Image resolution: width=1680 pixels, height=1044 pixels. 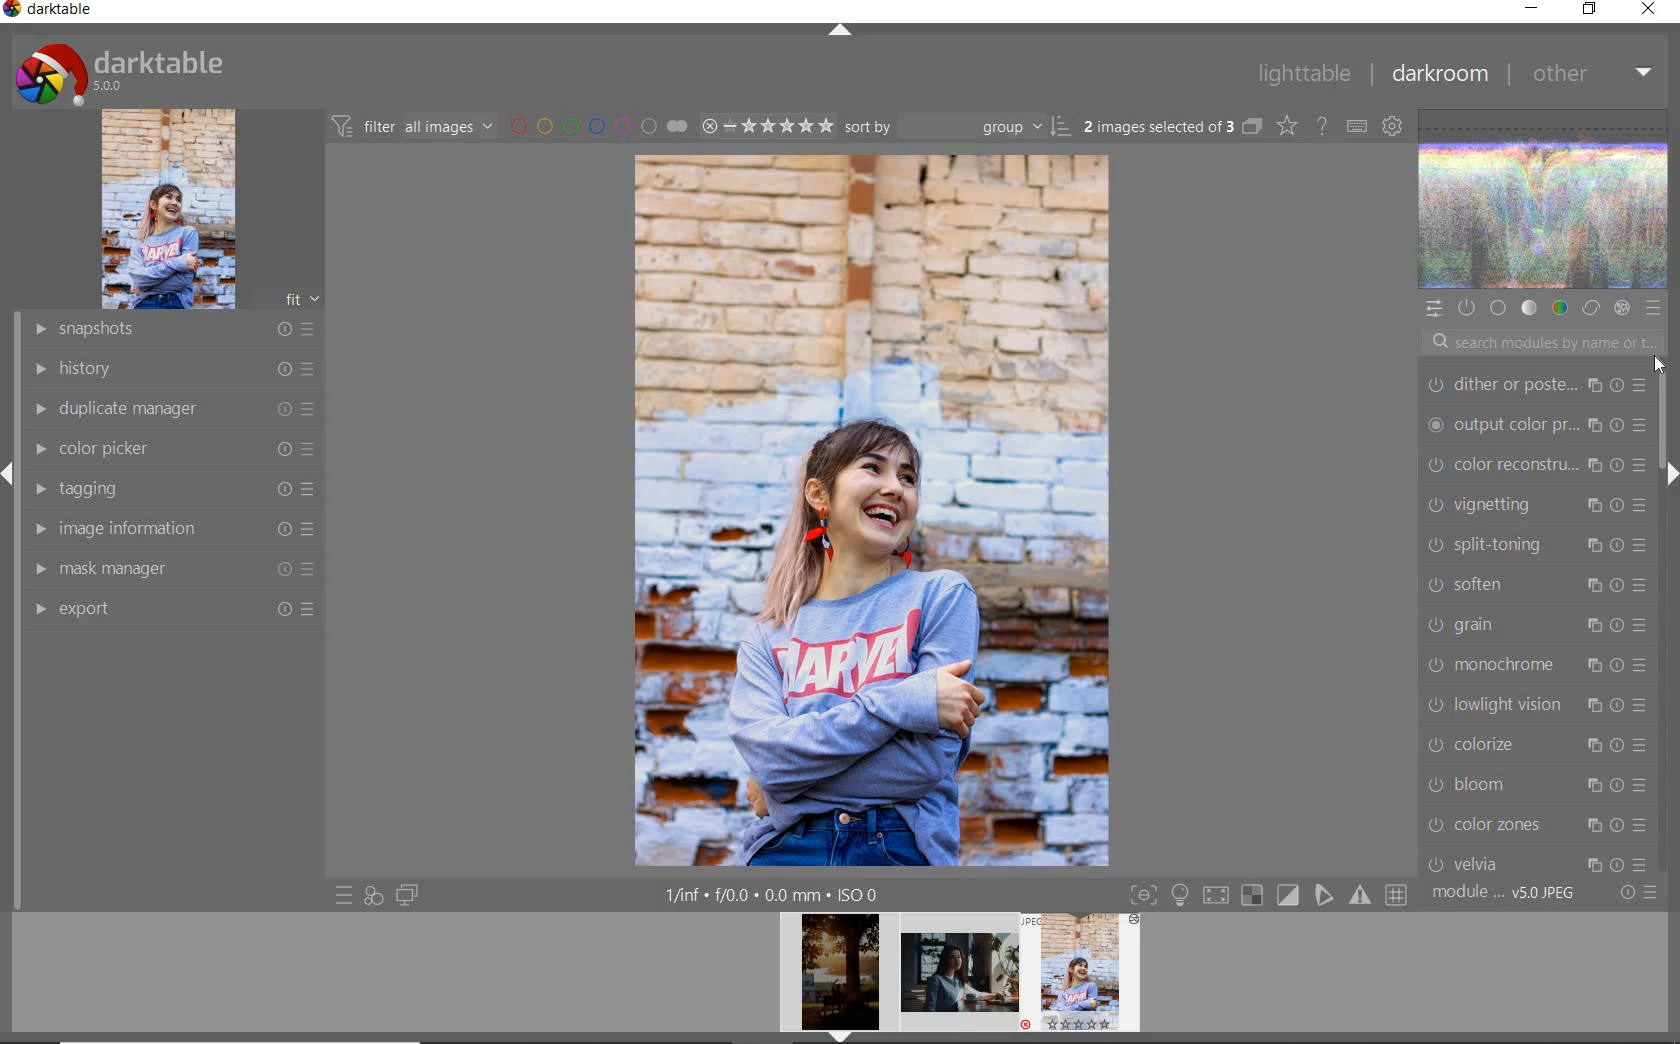 I want to click on SELECTED IMAGE RANGE RATING, so click(x=767, y=124).